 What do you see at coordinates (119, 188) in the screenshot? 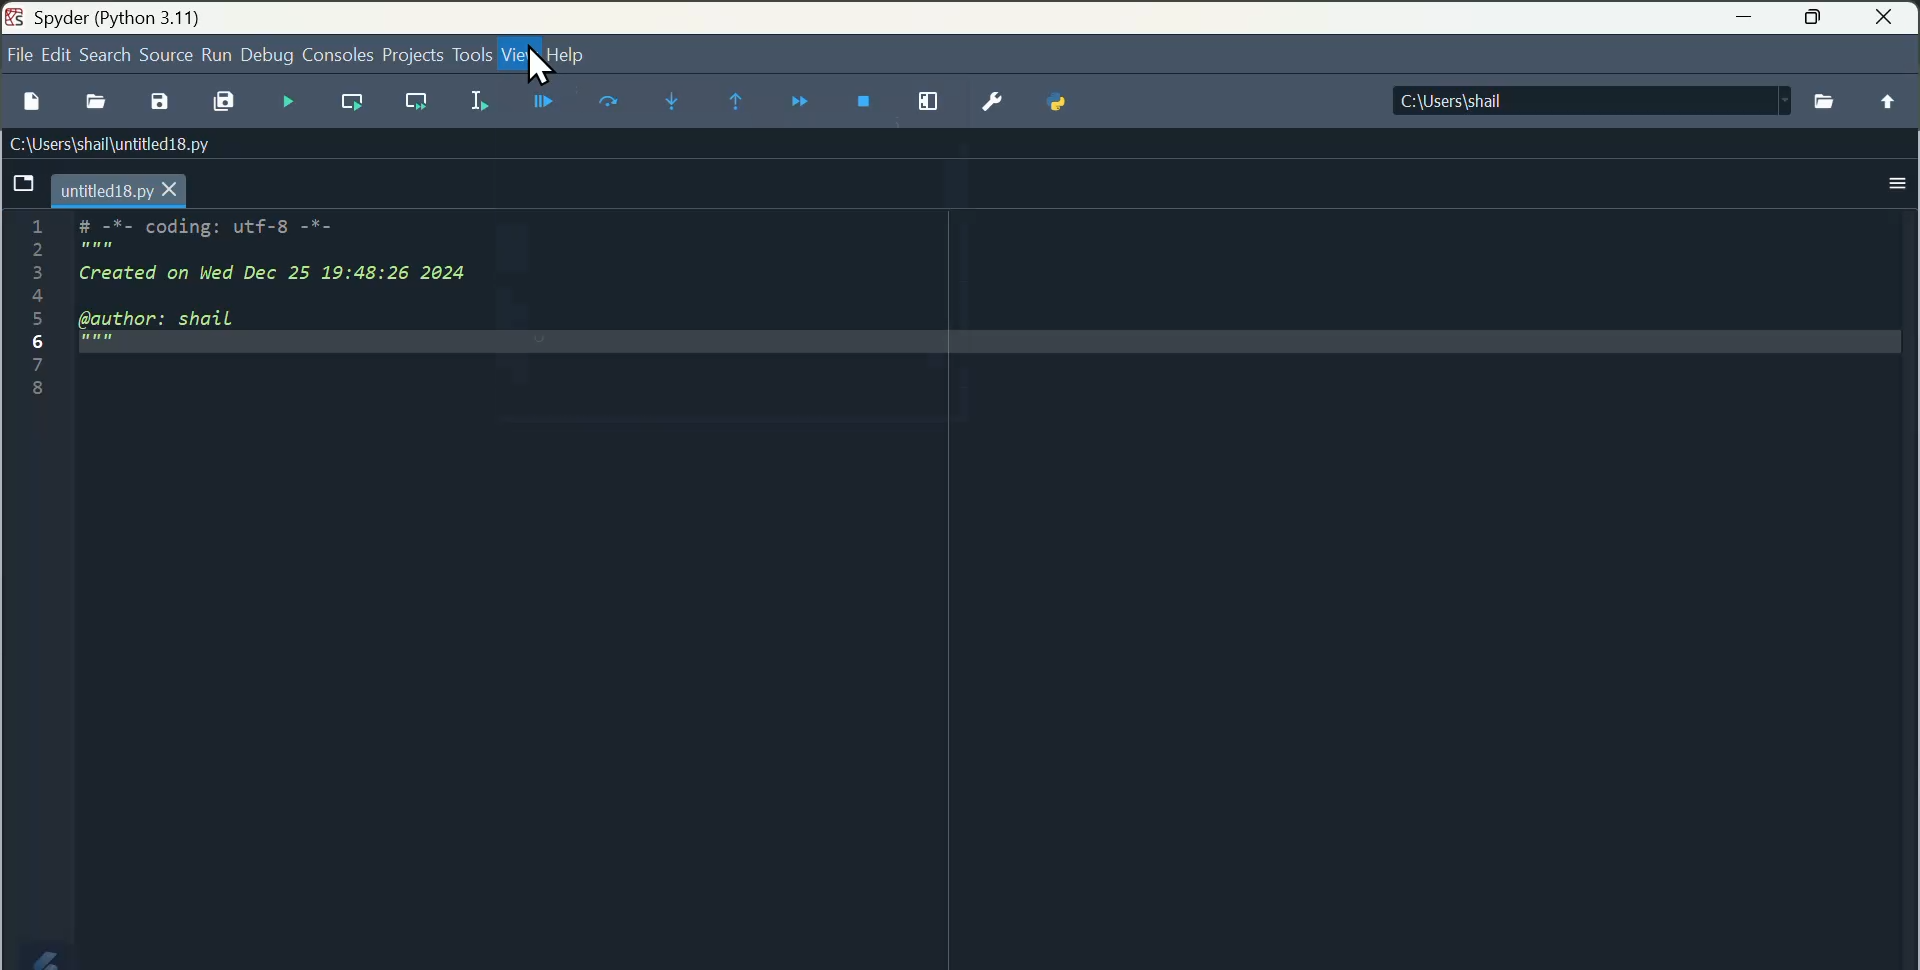
I see `untitled18.Py` at bounding box center [119, 188].